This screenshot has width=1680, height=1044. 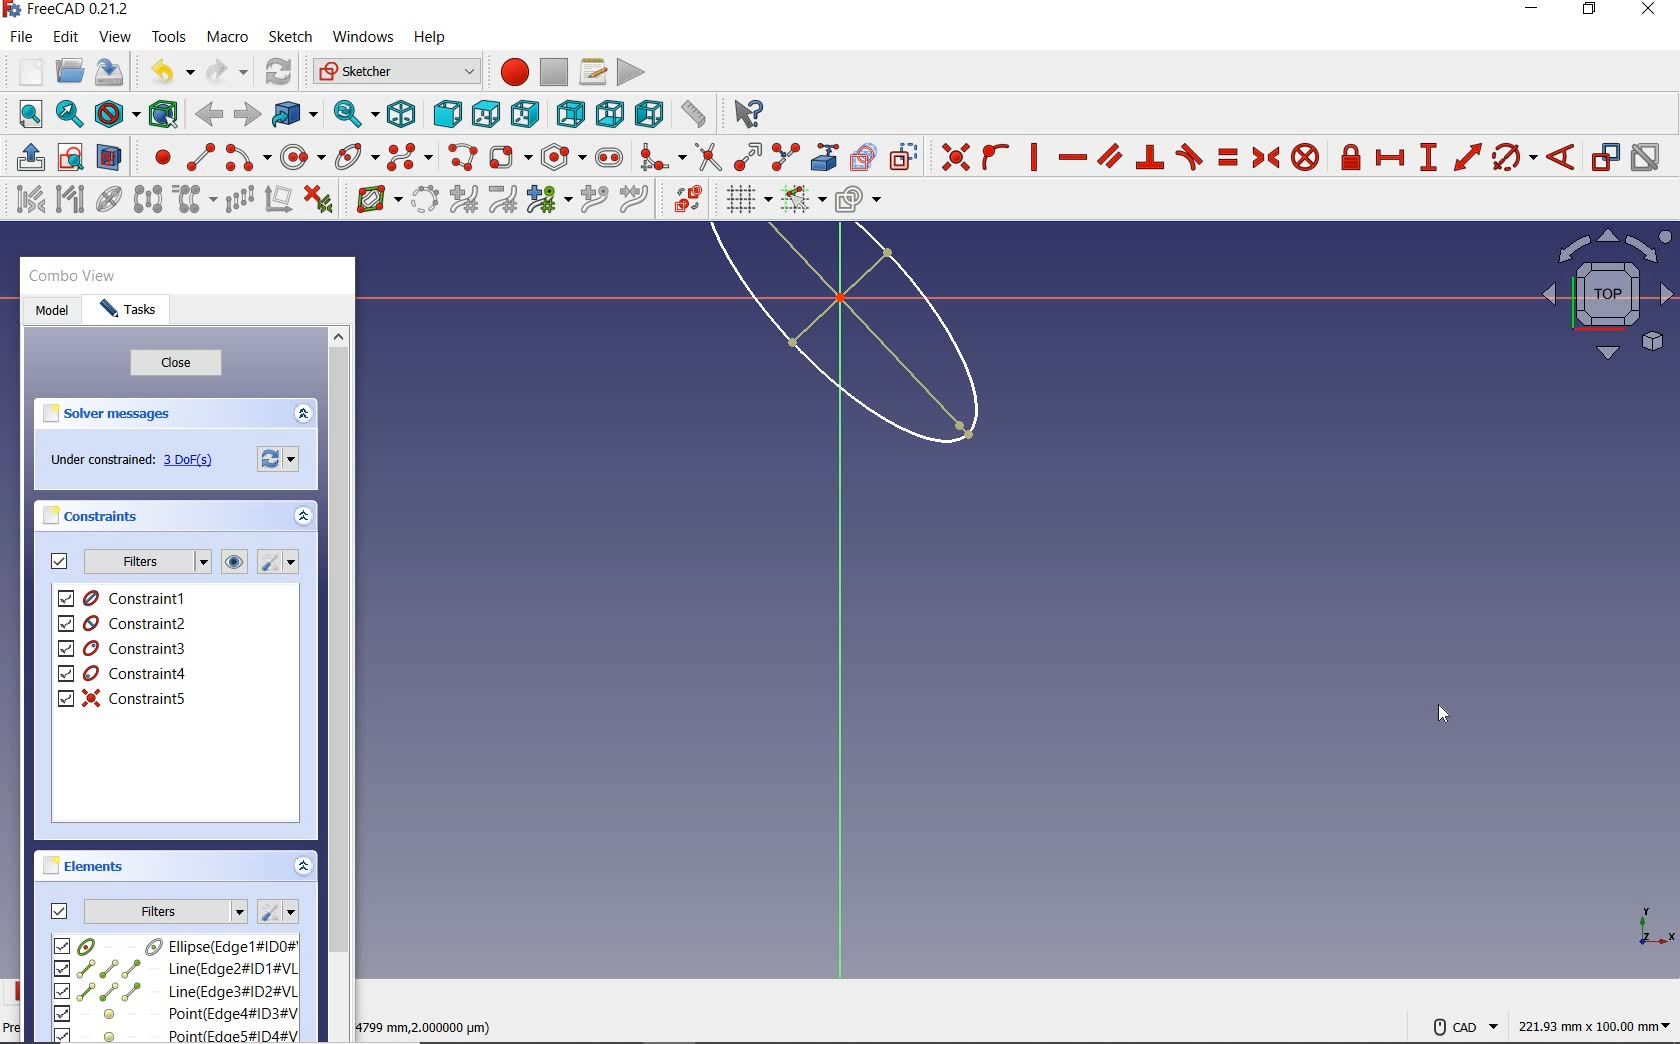 I want to click on xyz, so click(x=1652, y=924).